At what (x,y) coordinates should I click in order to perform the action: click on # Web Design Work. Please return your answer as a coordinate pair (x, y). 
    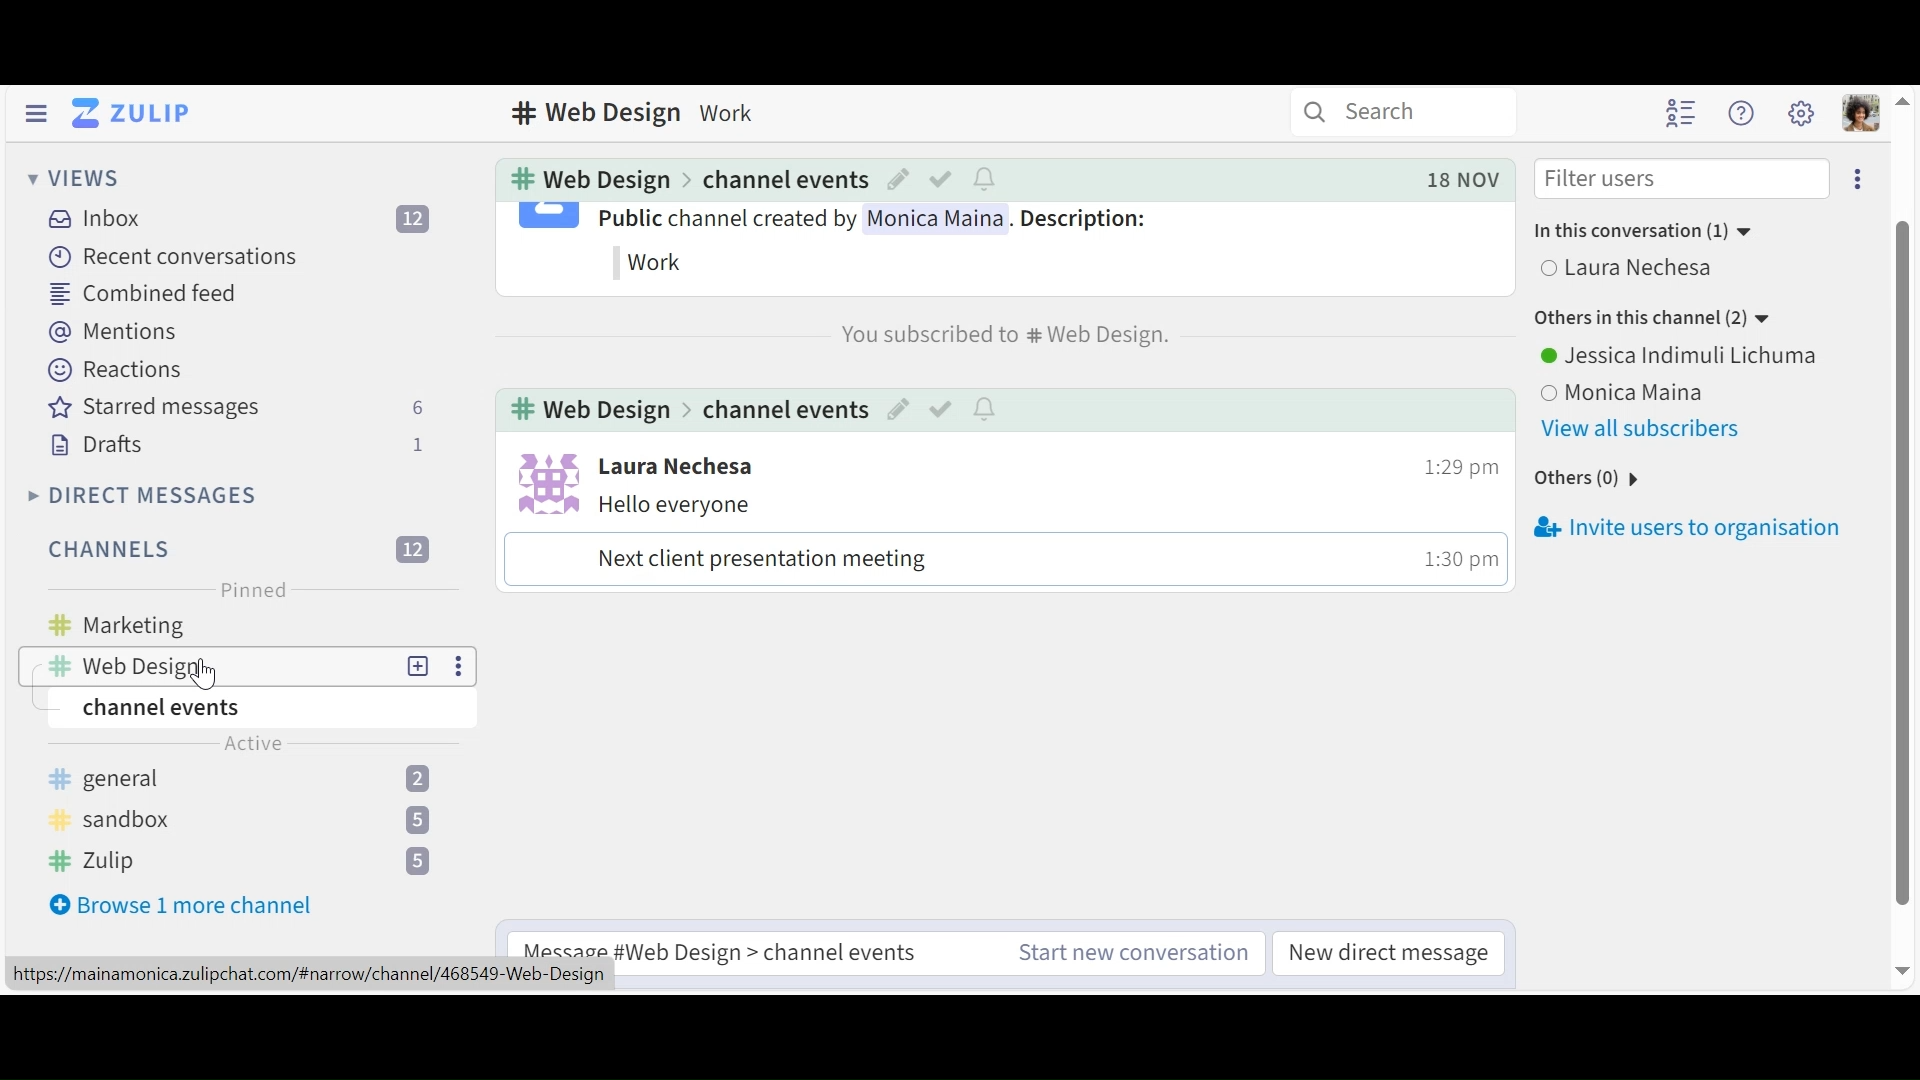
    Looking at the image, I should click on (643, 115).